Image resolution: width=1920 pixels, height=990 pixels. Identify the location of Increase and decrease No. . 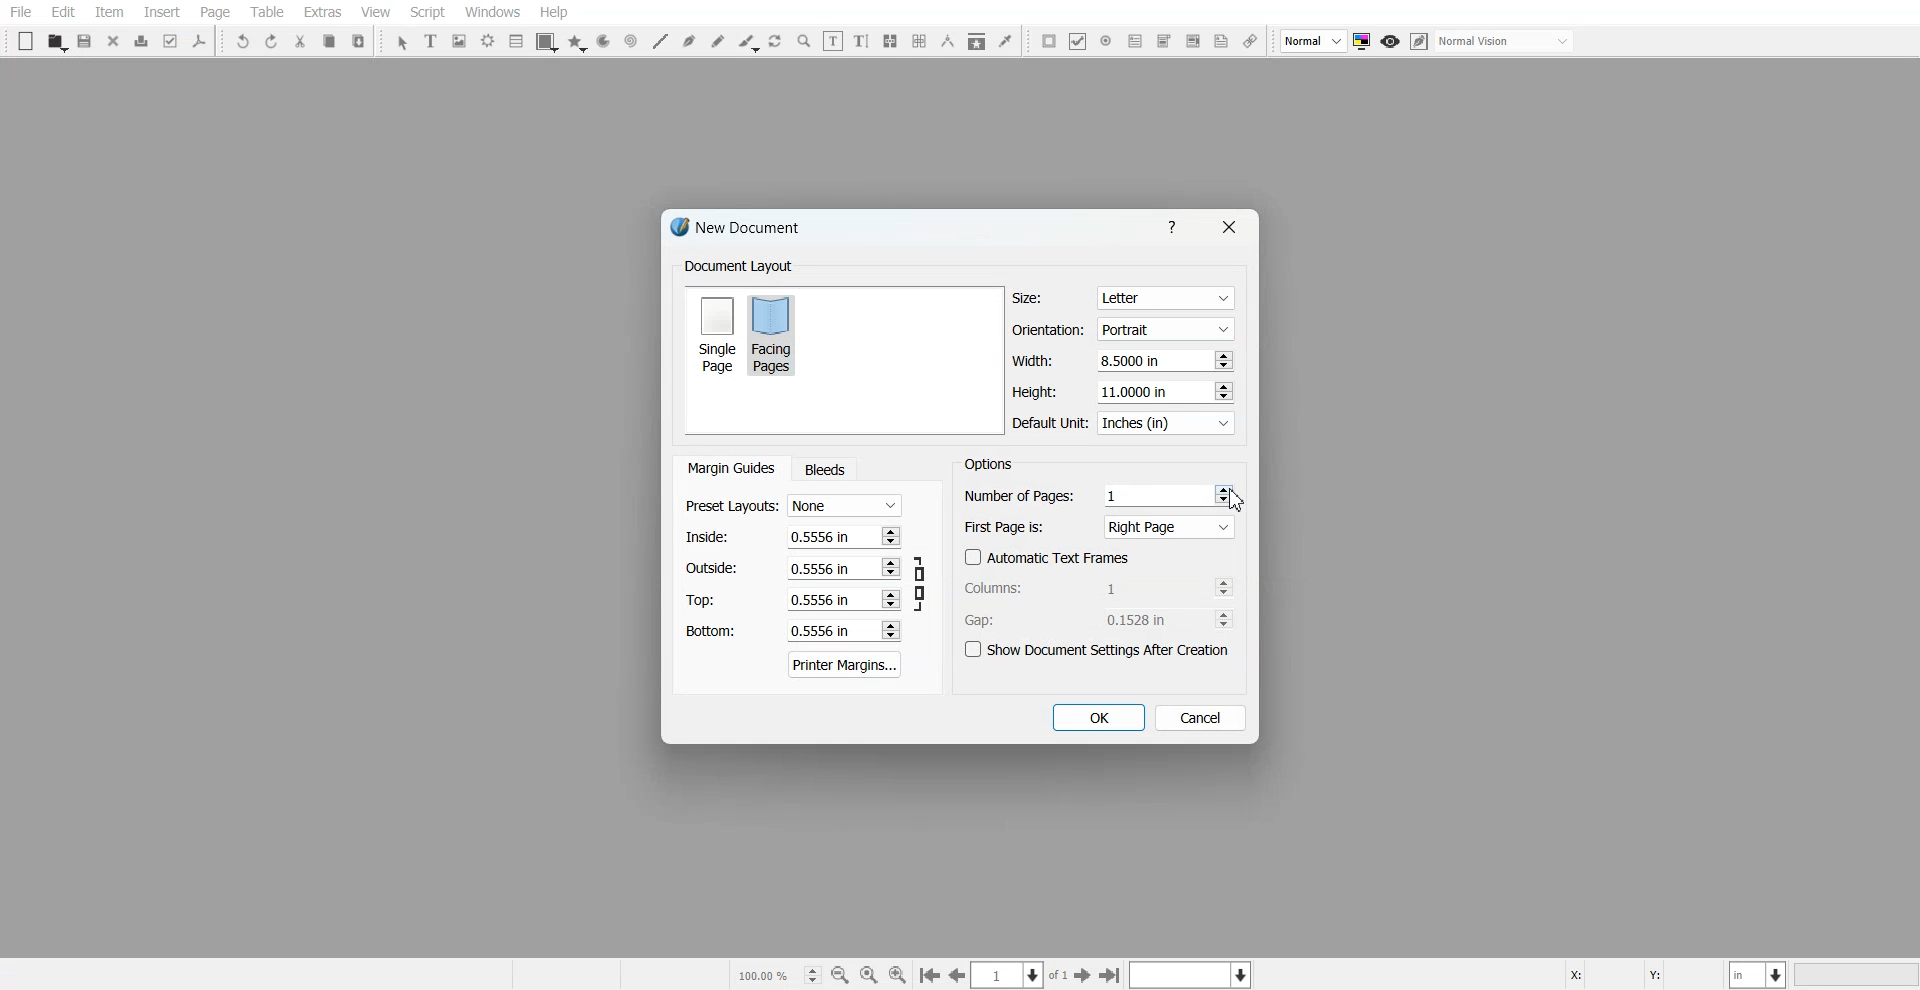
(890, 600).